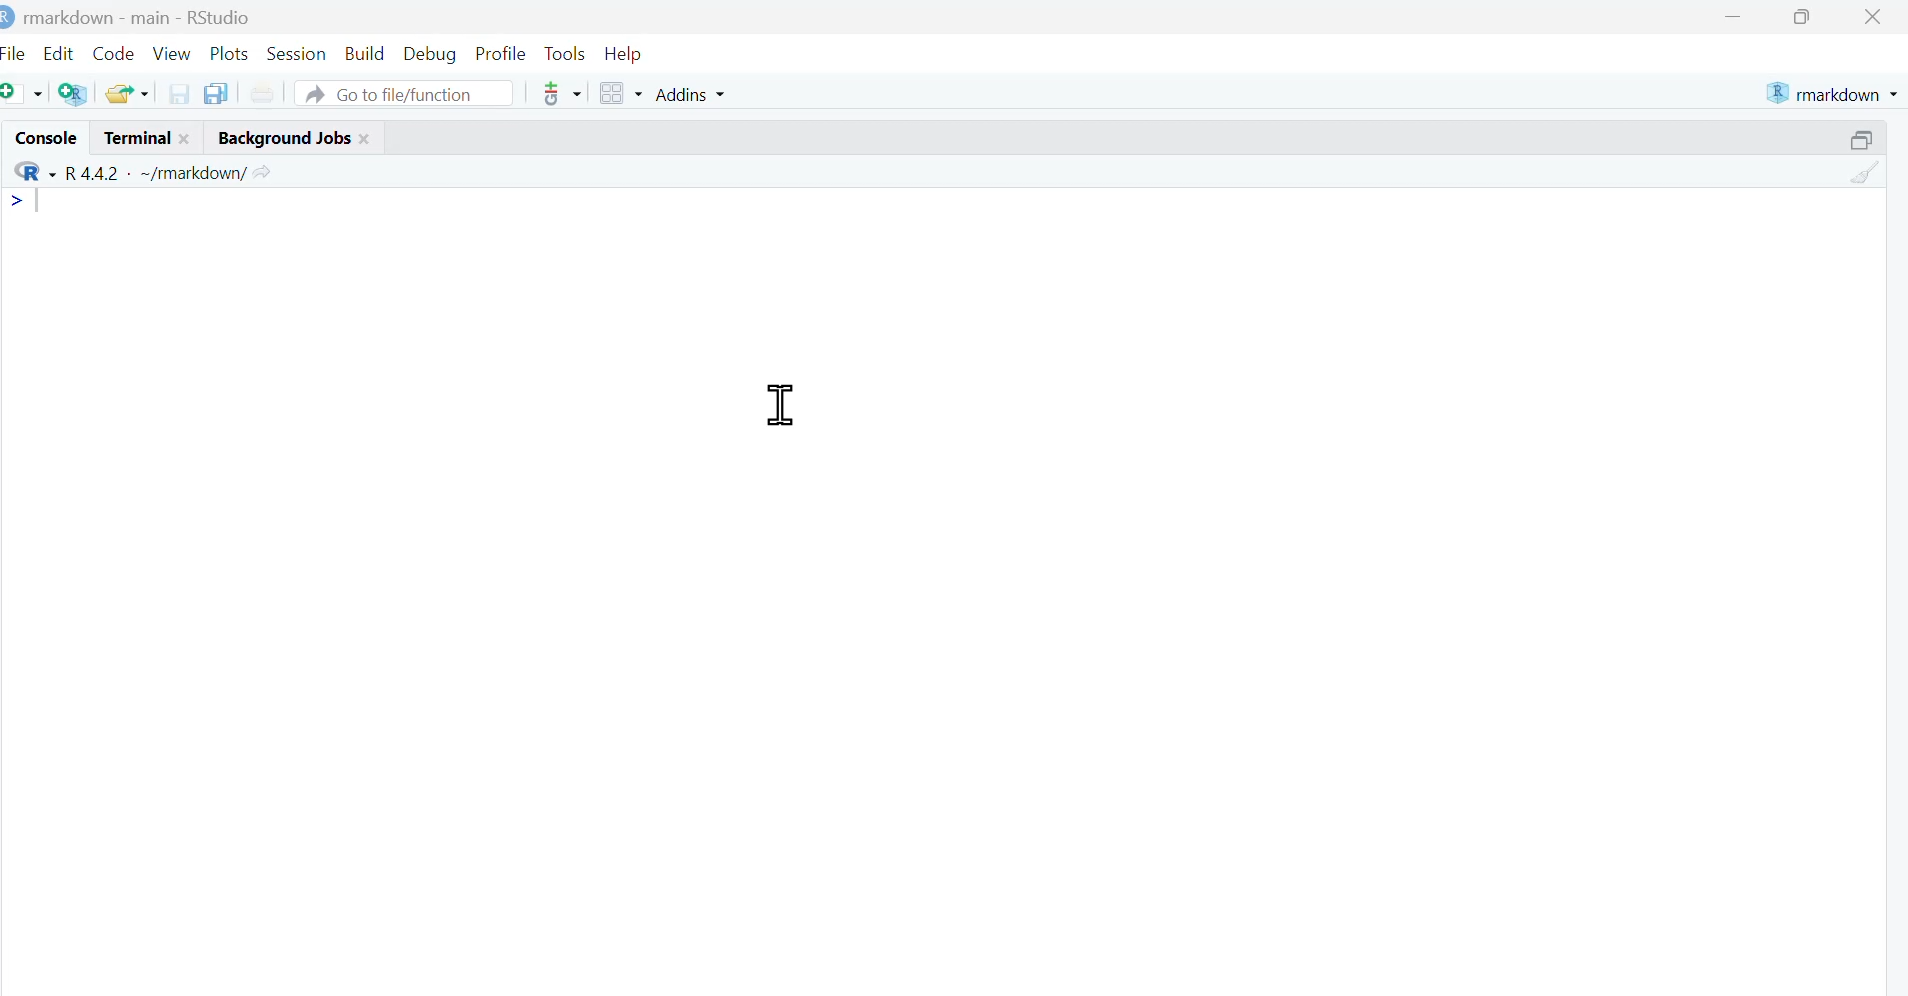  Describe the element at coordinates (1867, 136) in the screenshot. I see `resize` at that location.